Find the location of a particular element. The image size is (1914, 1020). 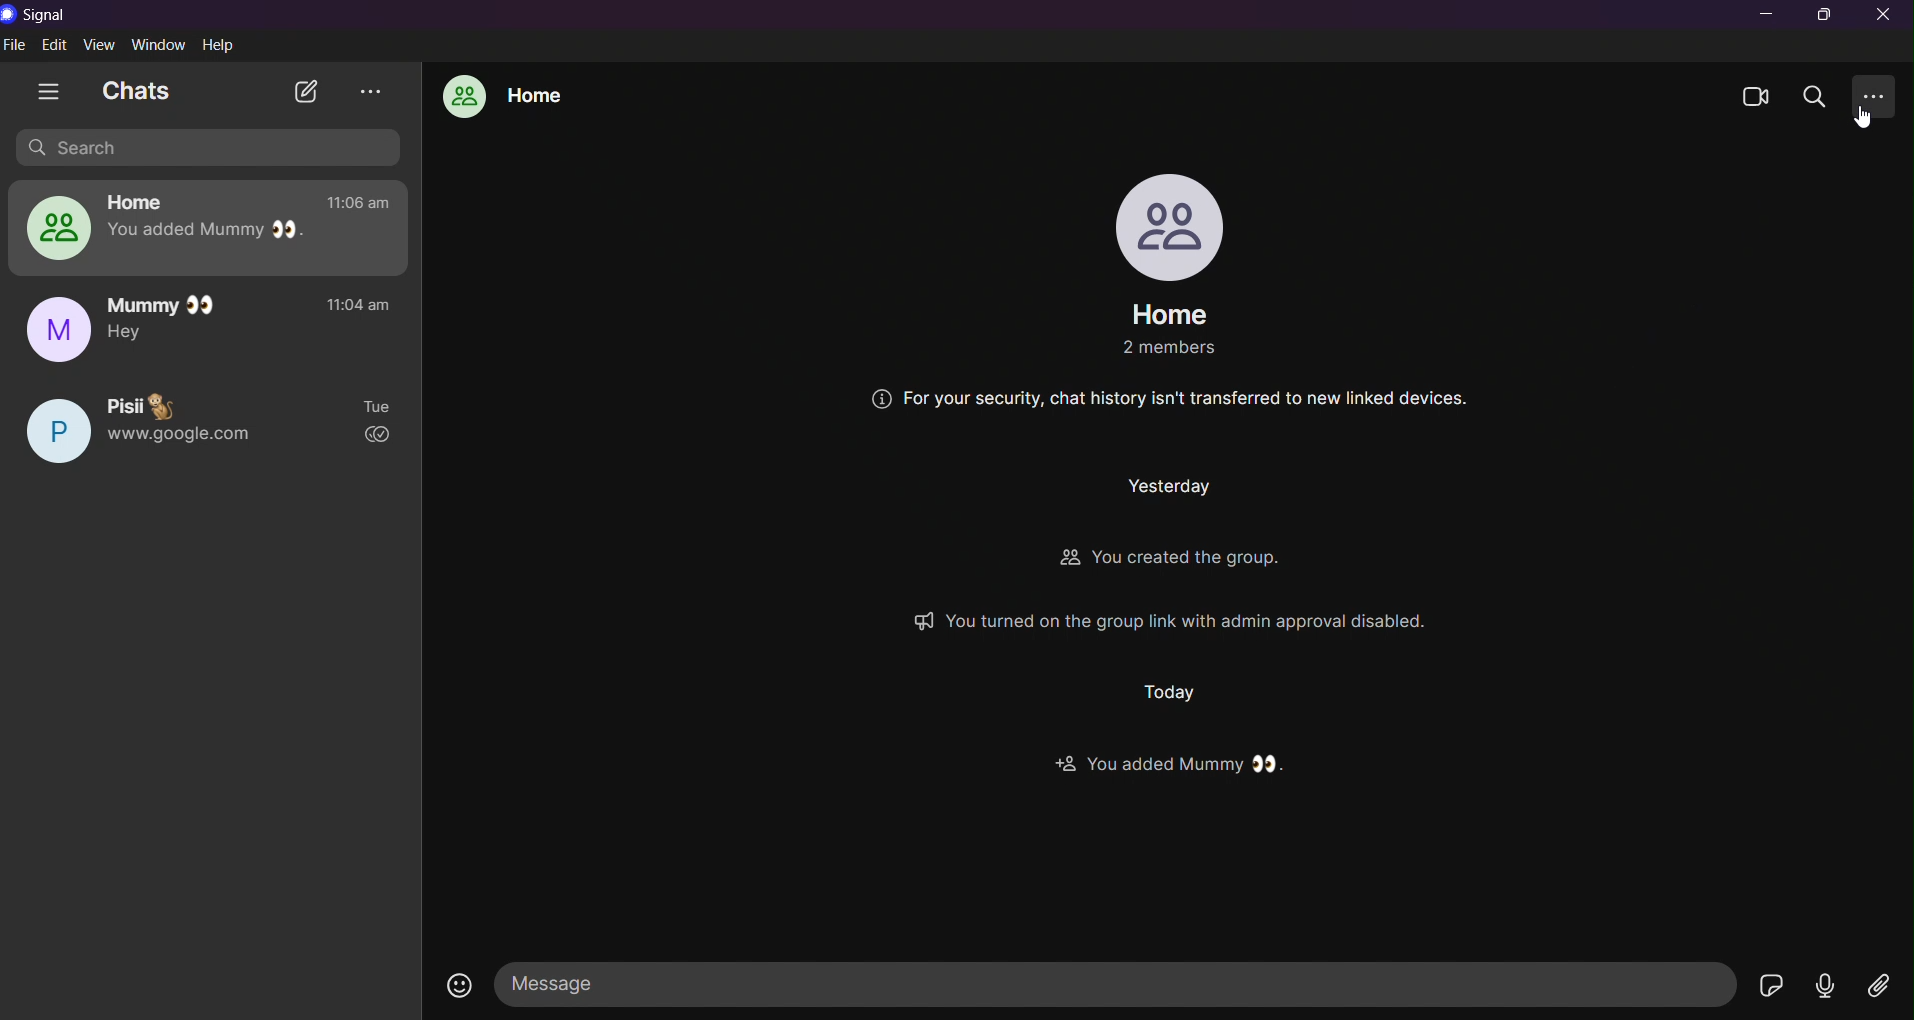

stickers is located at coordinates (1771, 986).